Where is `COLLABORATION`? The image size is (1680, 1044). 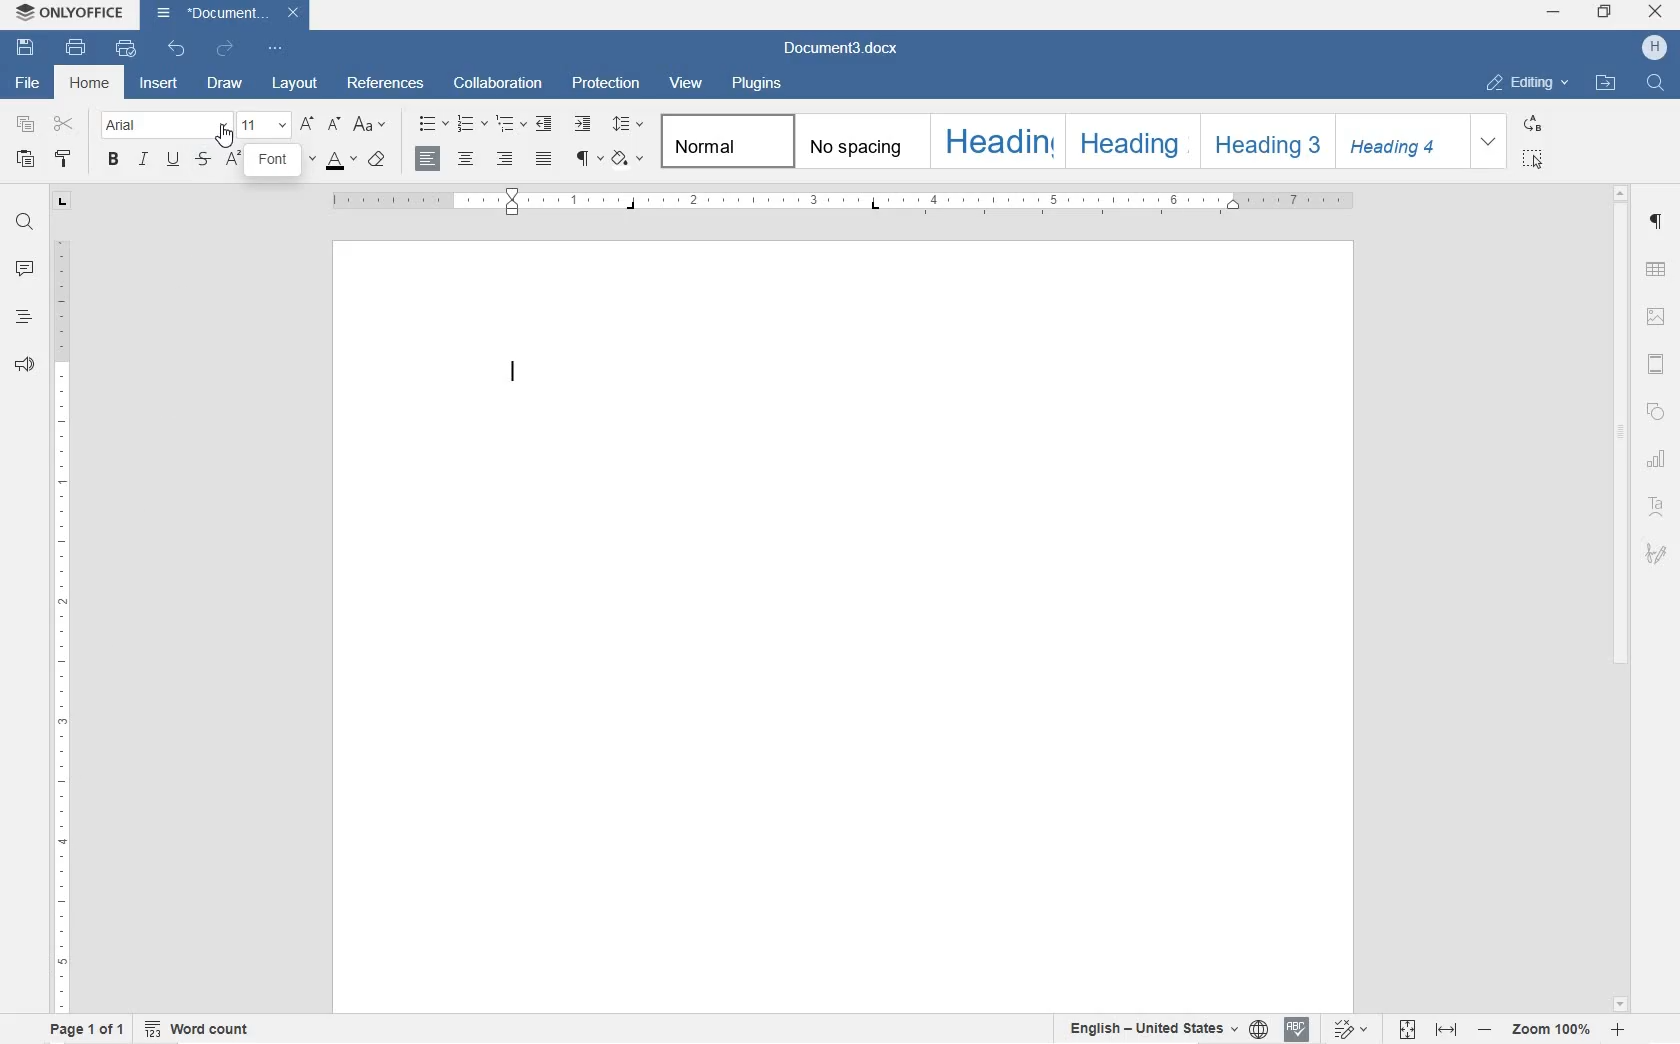 COLLABORATION is located at coordinates (503, 81).